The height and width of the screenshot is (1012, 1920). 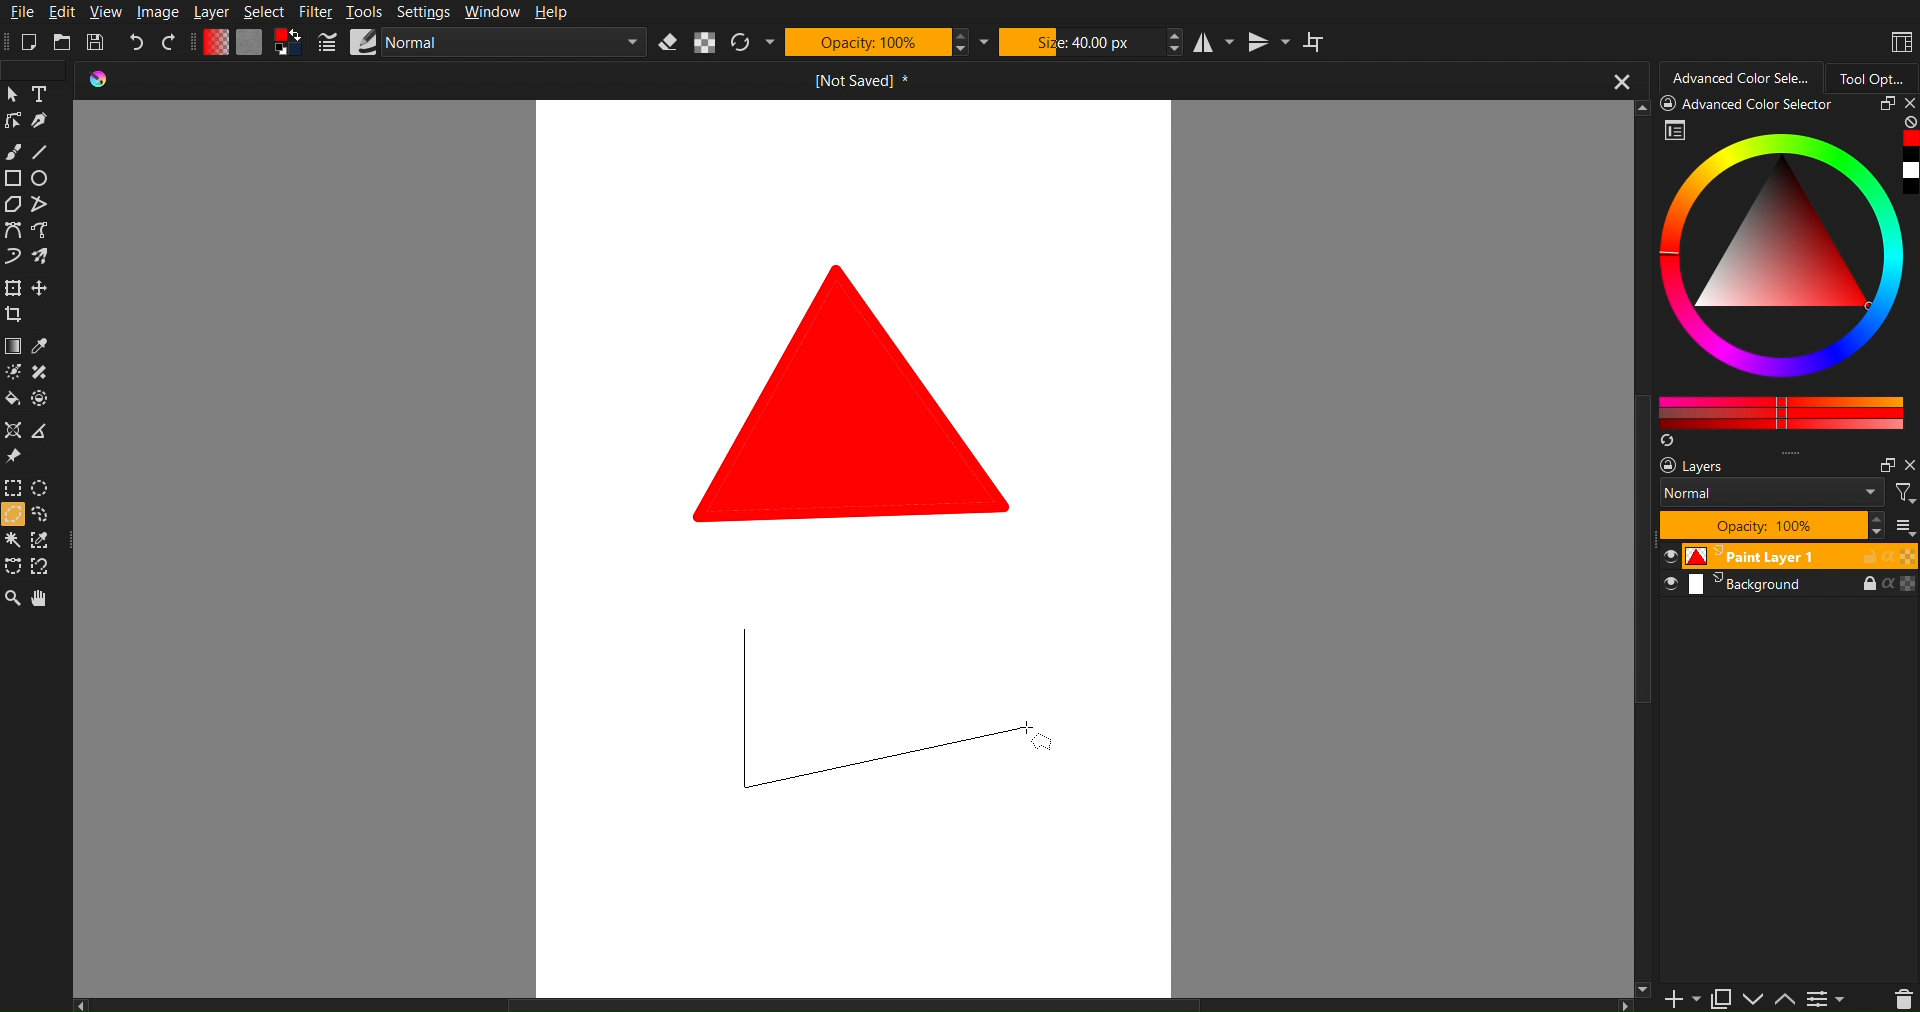 What do you see at coordinates (12, 179) in the screenshot?
I see `Square` at bounding box center [12, 179].